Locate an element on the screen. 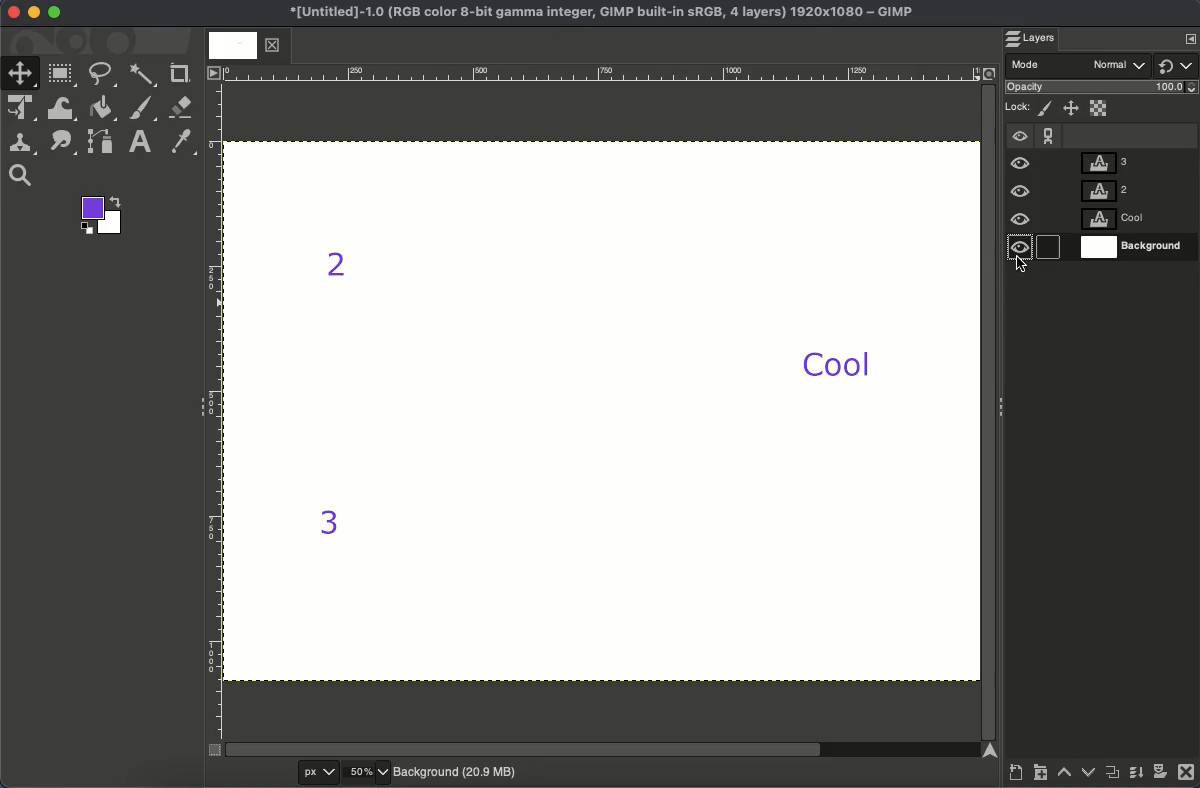 The width and height of the screenshot is (1200, 788). Background is located at coordinates (457, 770).